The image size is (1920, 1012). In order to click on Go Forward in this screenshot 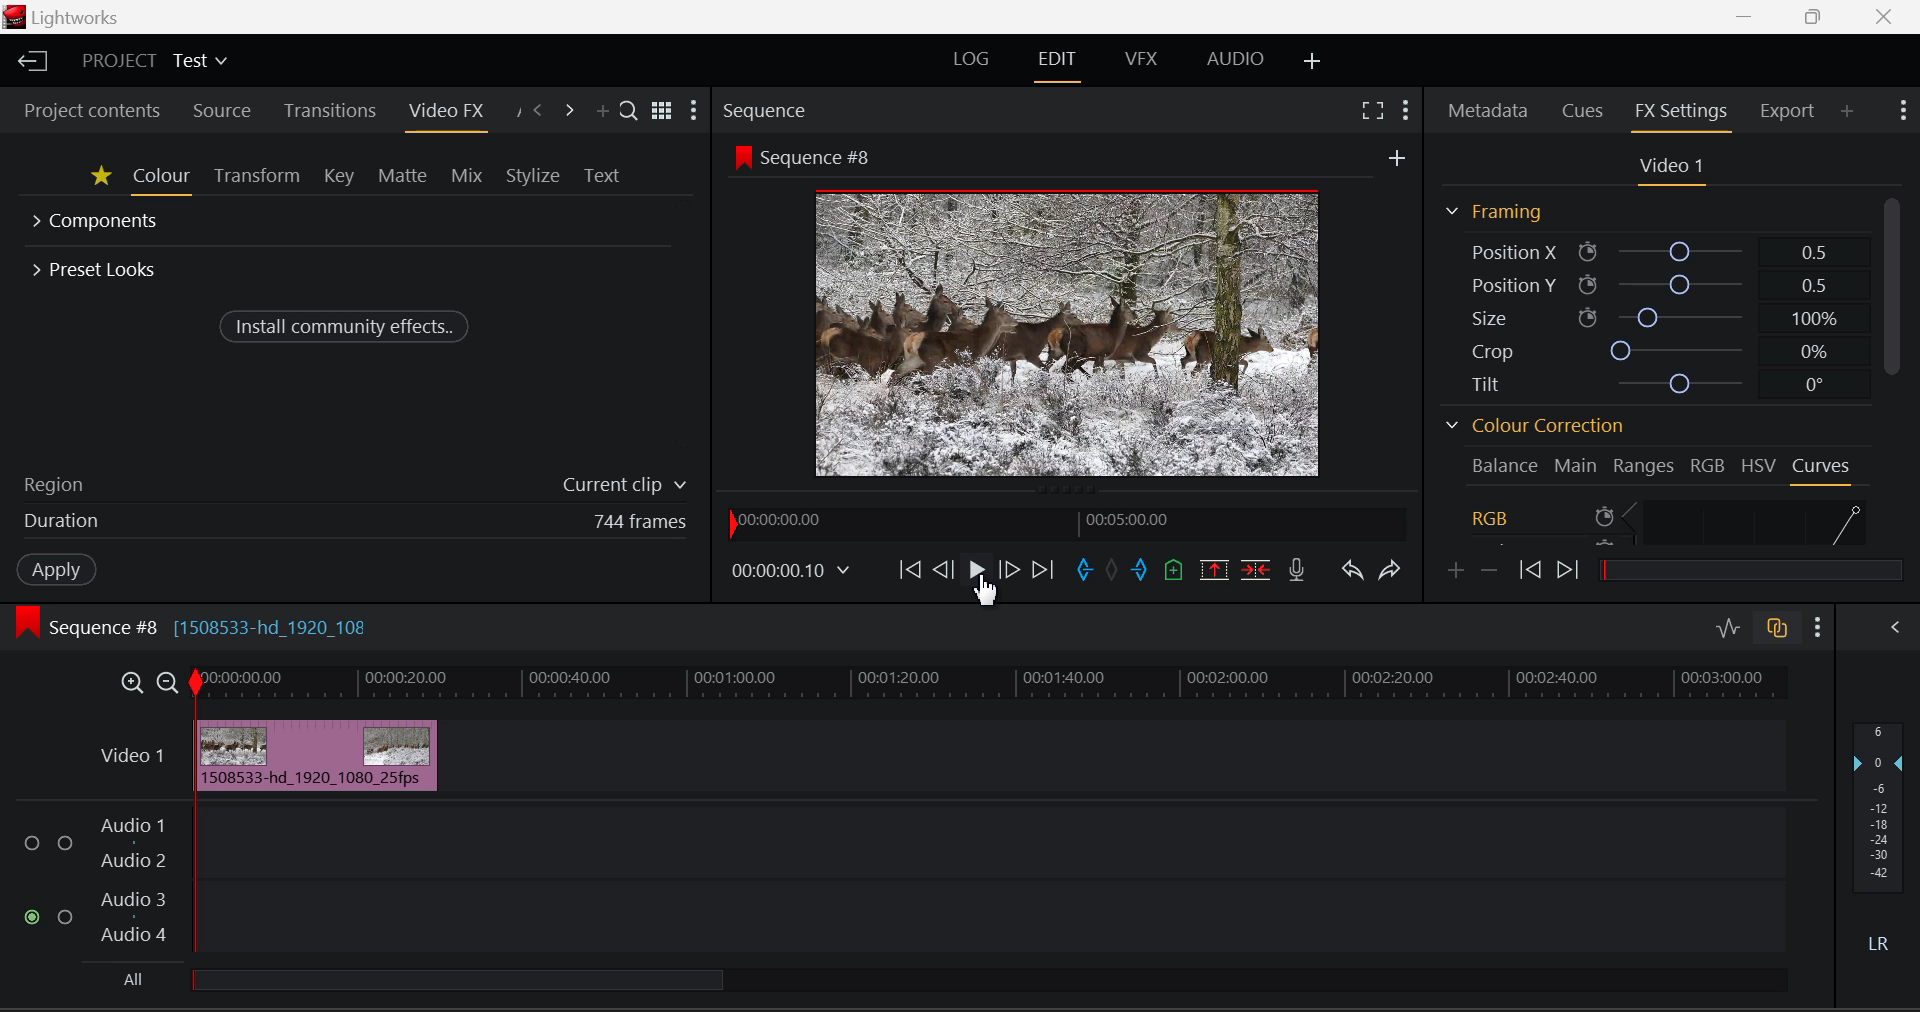, I will do `click(1010, 568)`.